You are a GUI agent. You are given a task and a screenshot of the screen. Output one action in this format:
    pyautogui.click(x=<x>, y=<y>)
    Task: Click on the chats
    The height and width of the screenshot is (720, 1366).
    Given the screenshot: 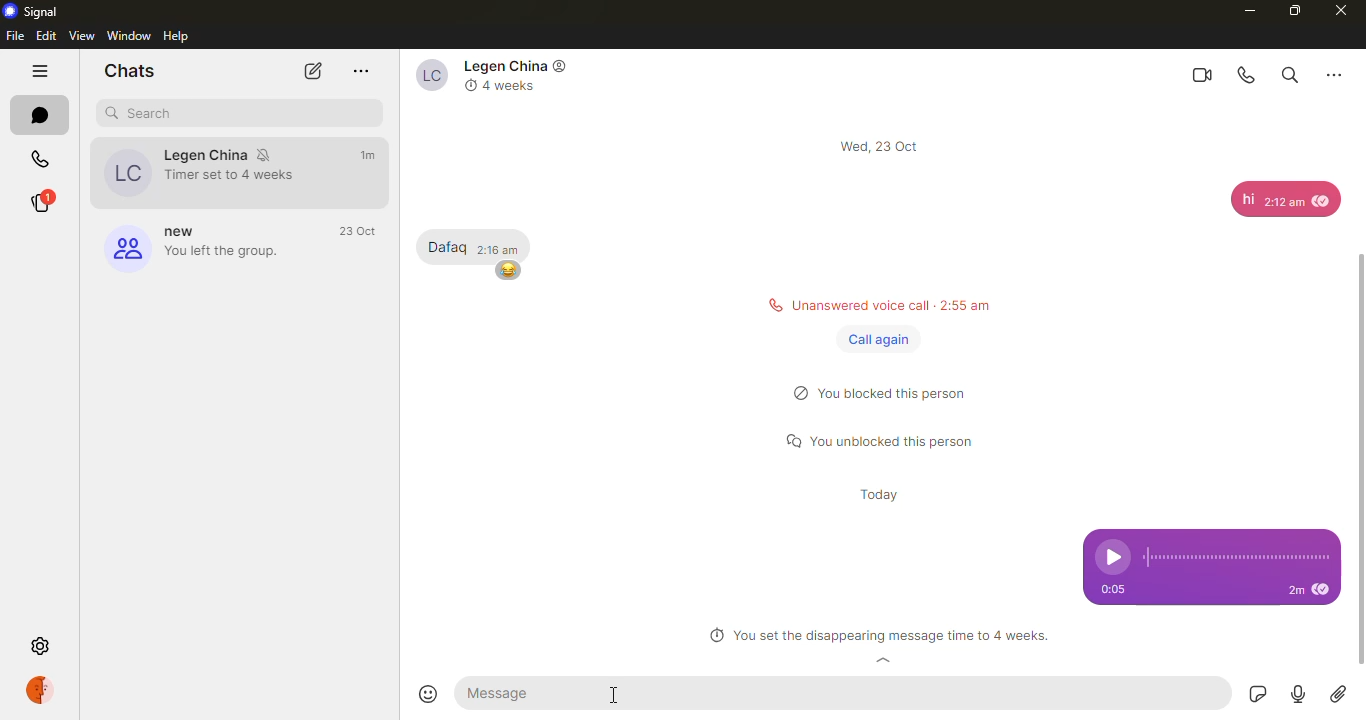 What is the action you would take?
    pyautogui.click(x=129, y=70)
    